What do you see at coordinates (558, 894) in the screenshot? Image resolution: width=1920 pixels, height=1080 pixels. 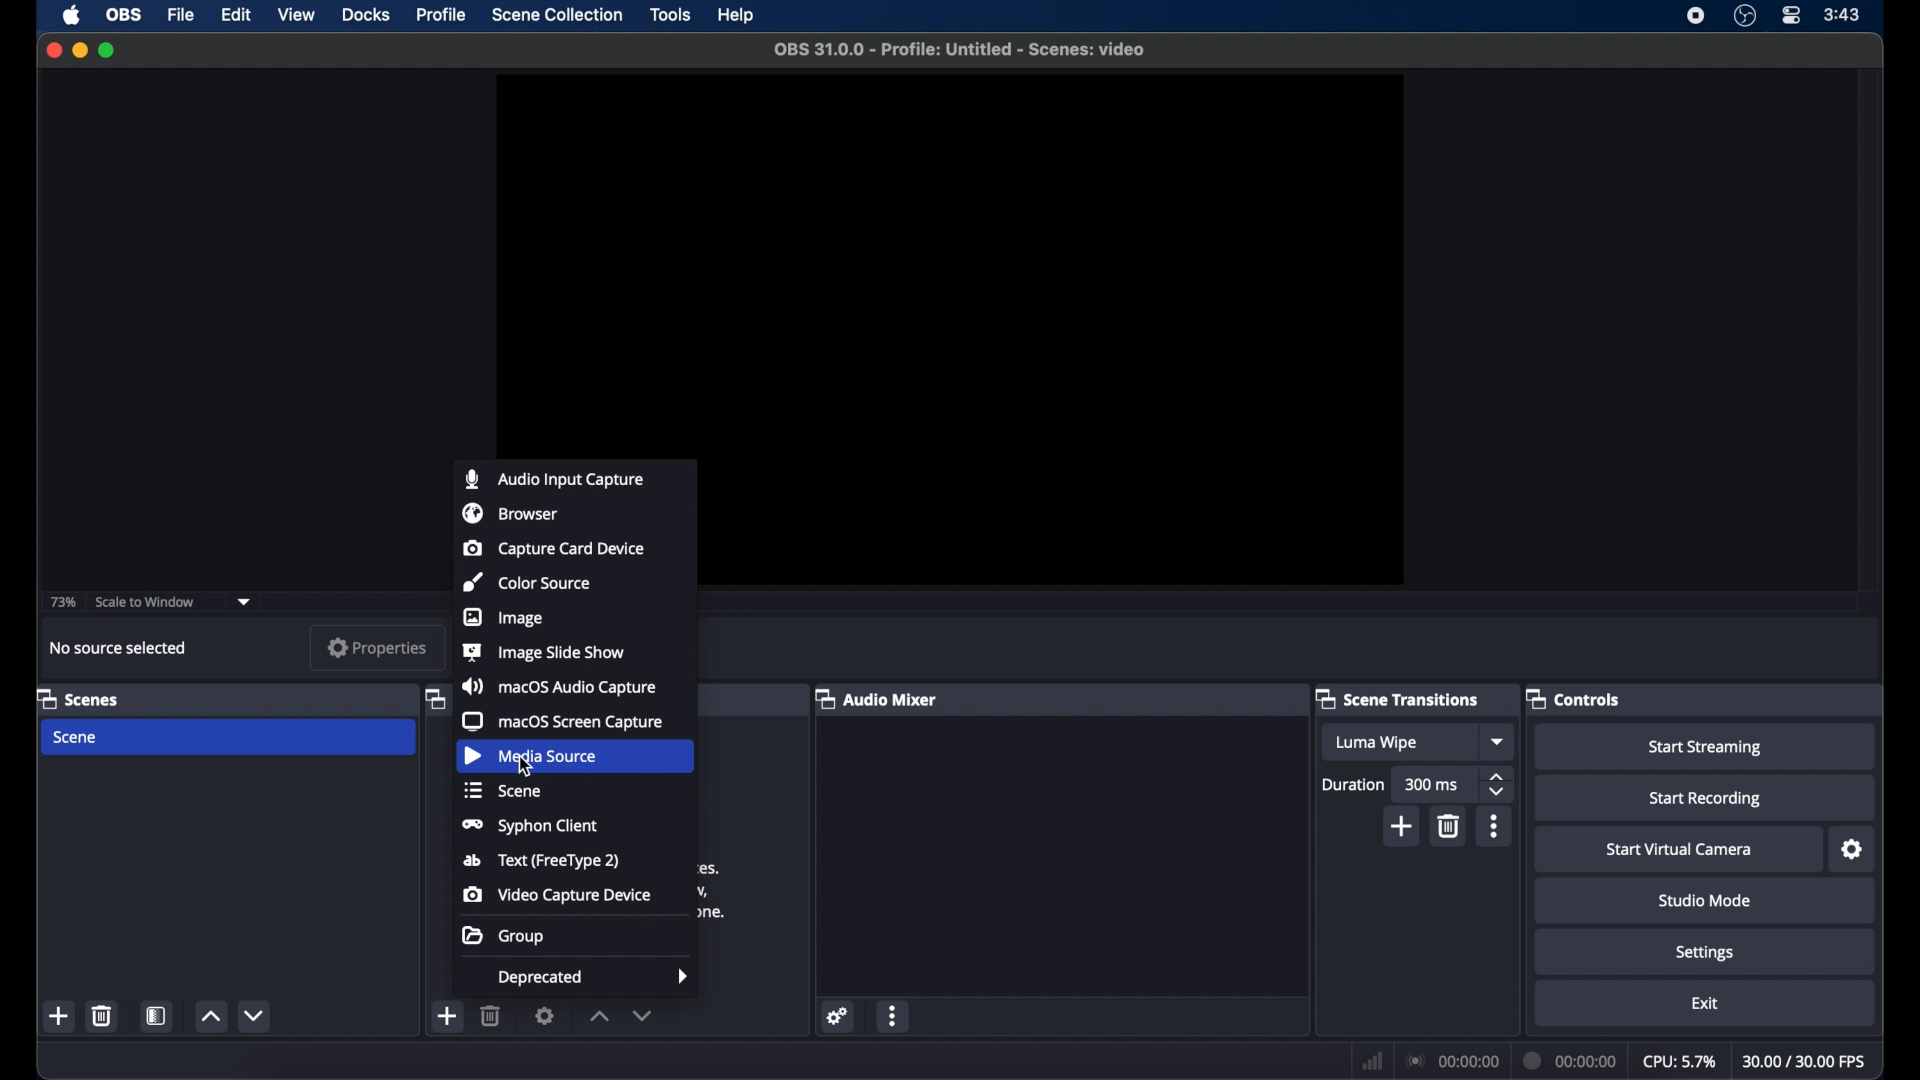 I see `video capture device` at bounding box center [558, 894].